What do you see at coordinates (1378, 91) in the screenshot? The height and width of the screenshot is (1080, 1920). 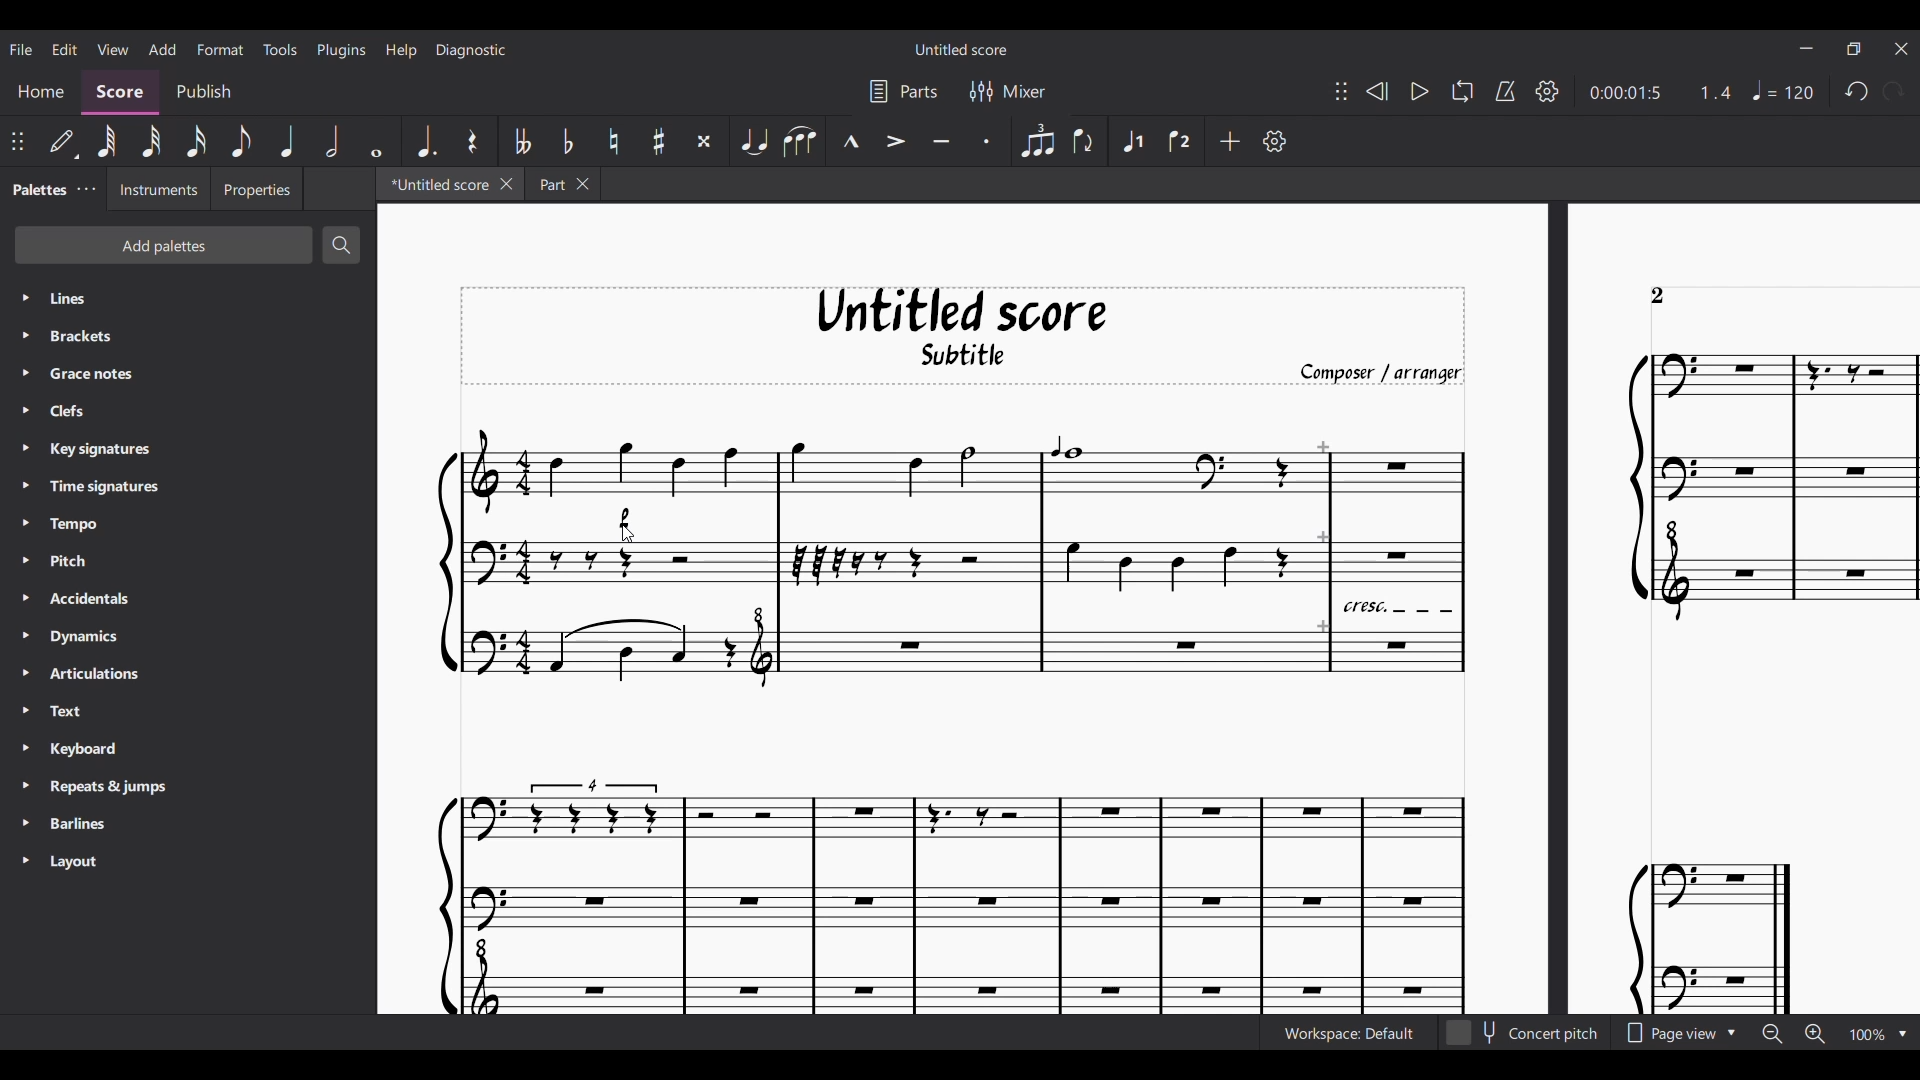 I see `Rewind` at bounding box center [1378, 91].